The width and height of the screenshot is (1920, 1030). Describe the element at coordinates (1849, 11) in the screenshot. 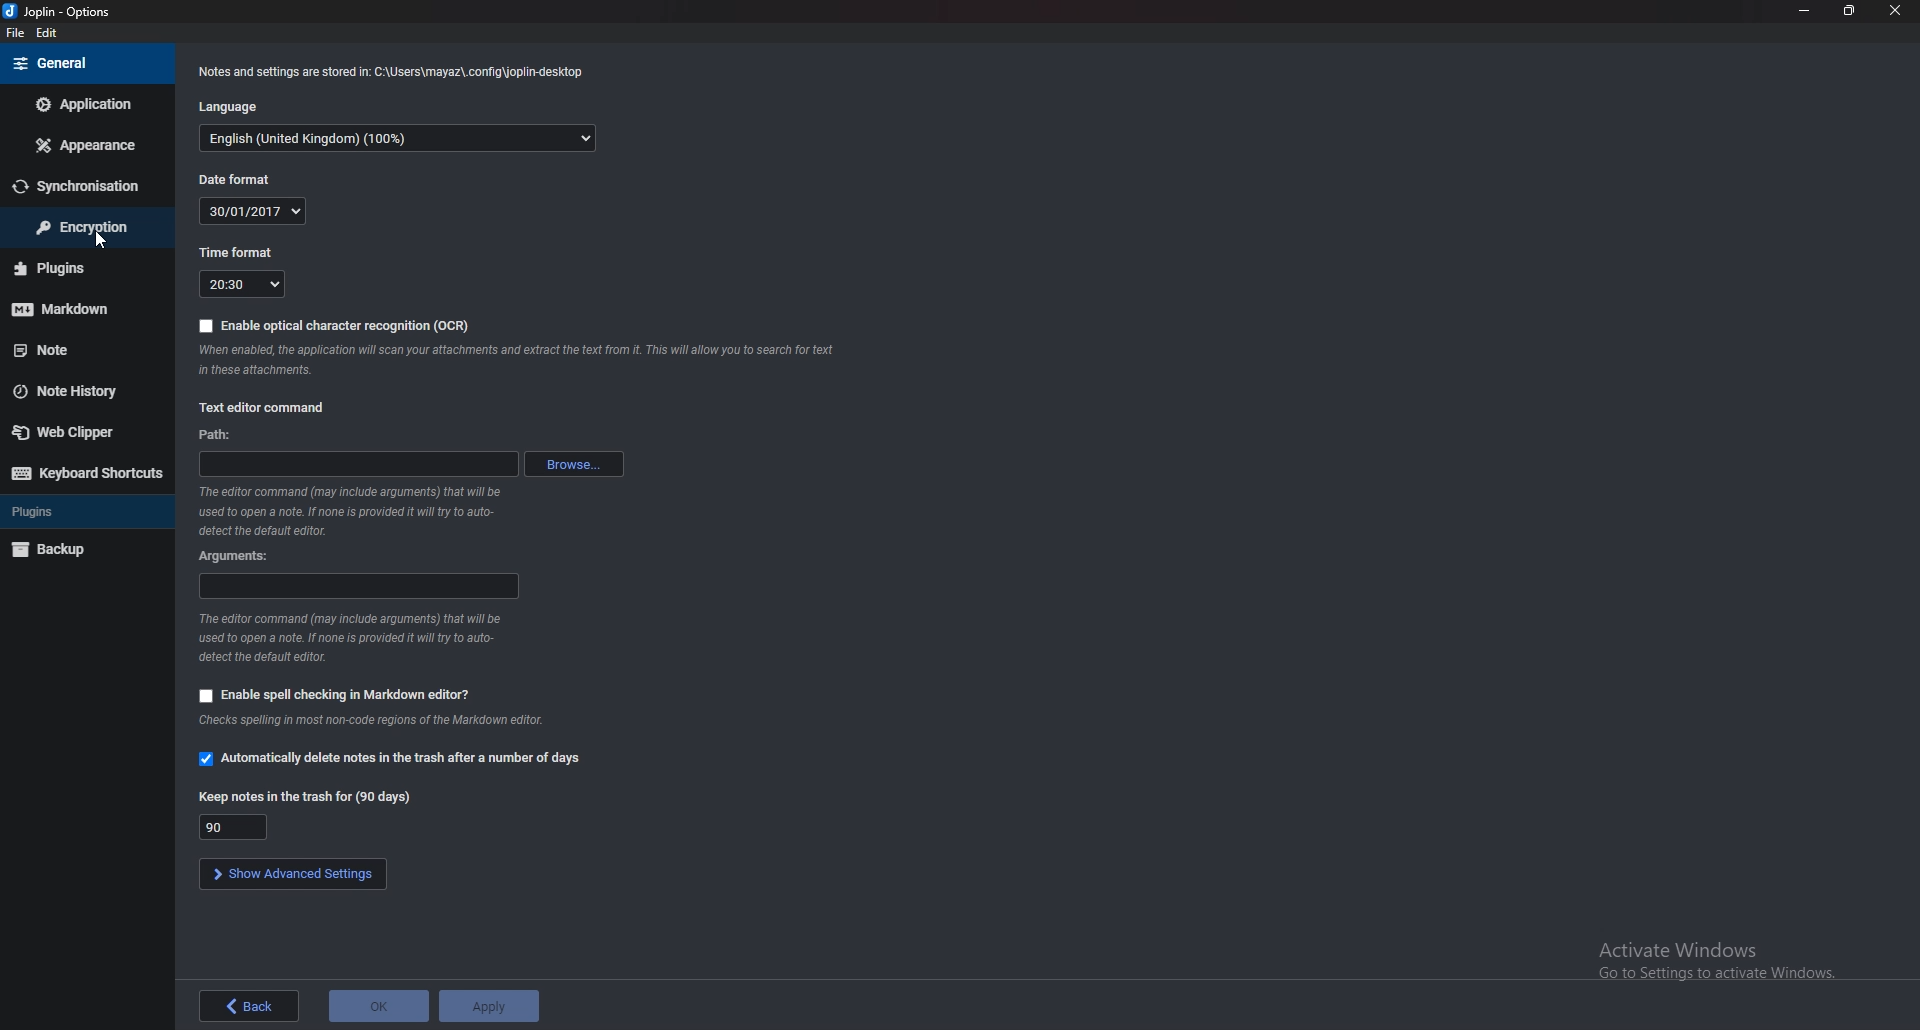

I see `resize` at that location.